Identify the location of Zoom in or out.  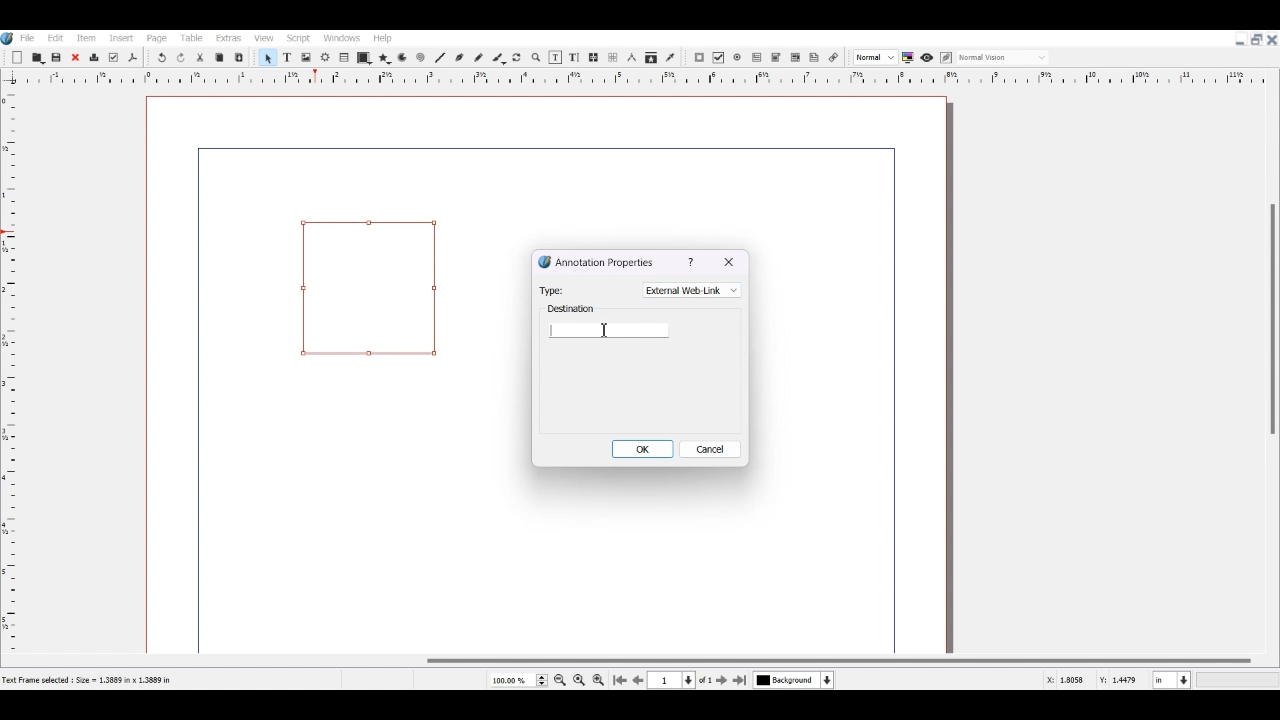
(535, 57).